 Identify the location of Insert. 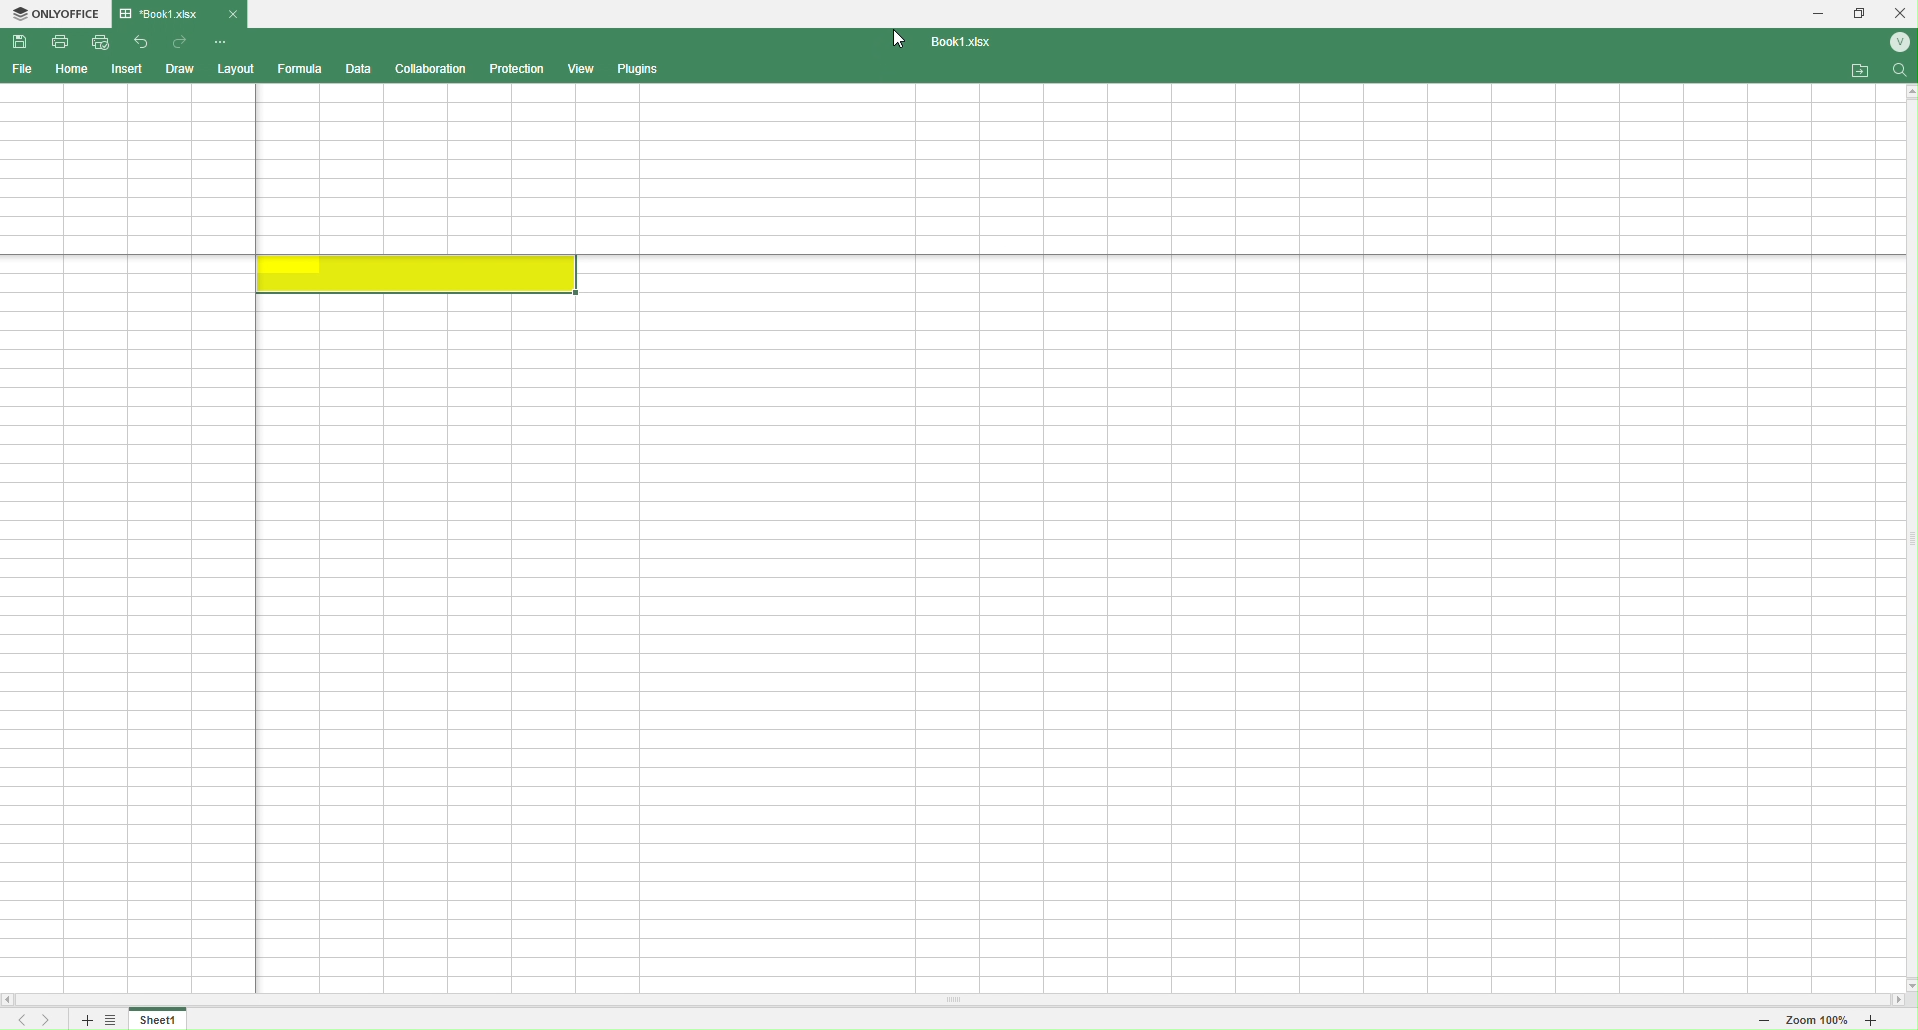
(126, 70).